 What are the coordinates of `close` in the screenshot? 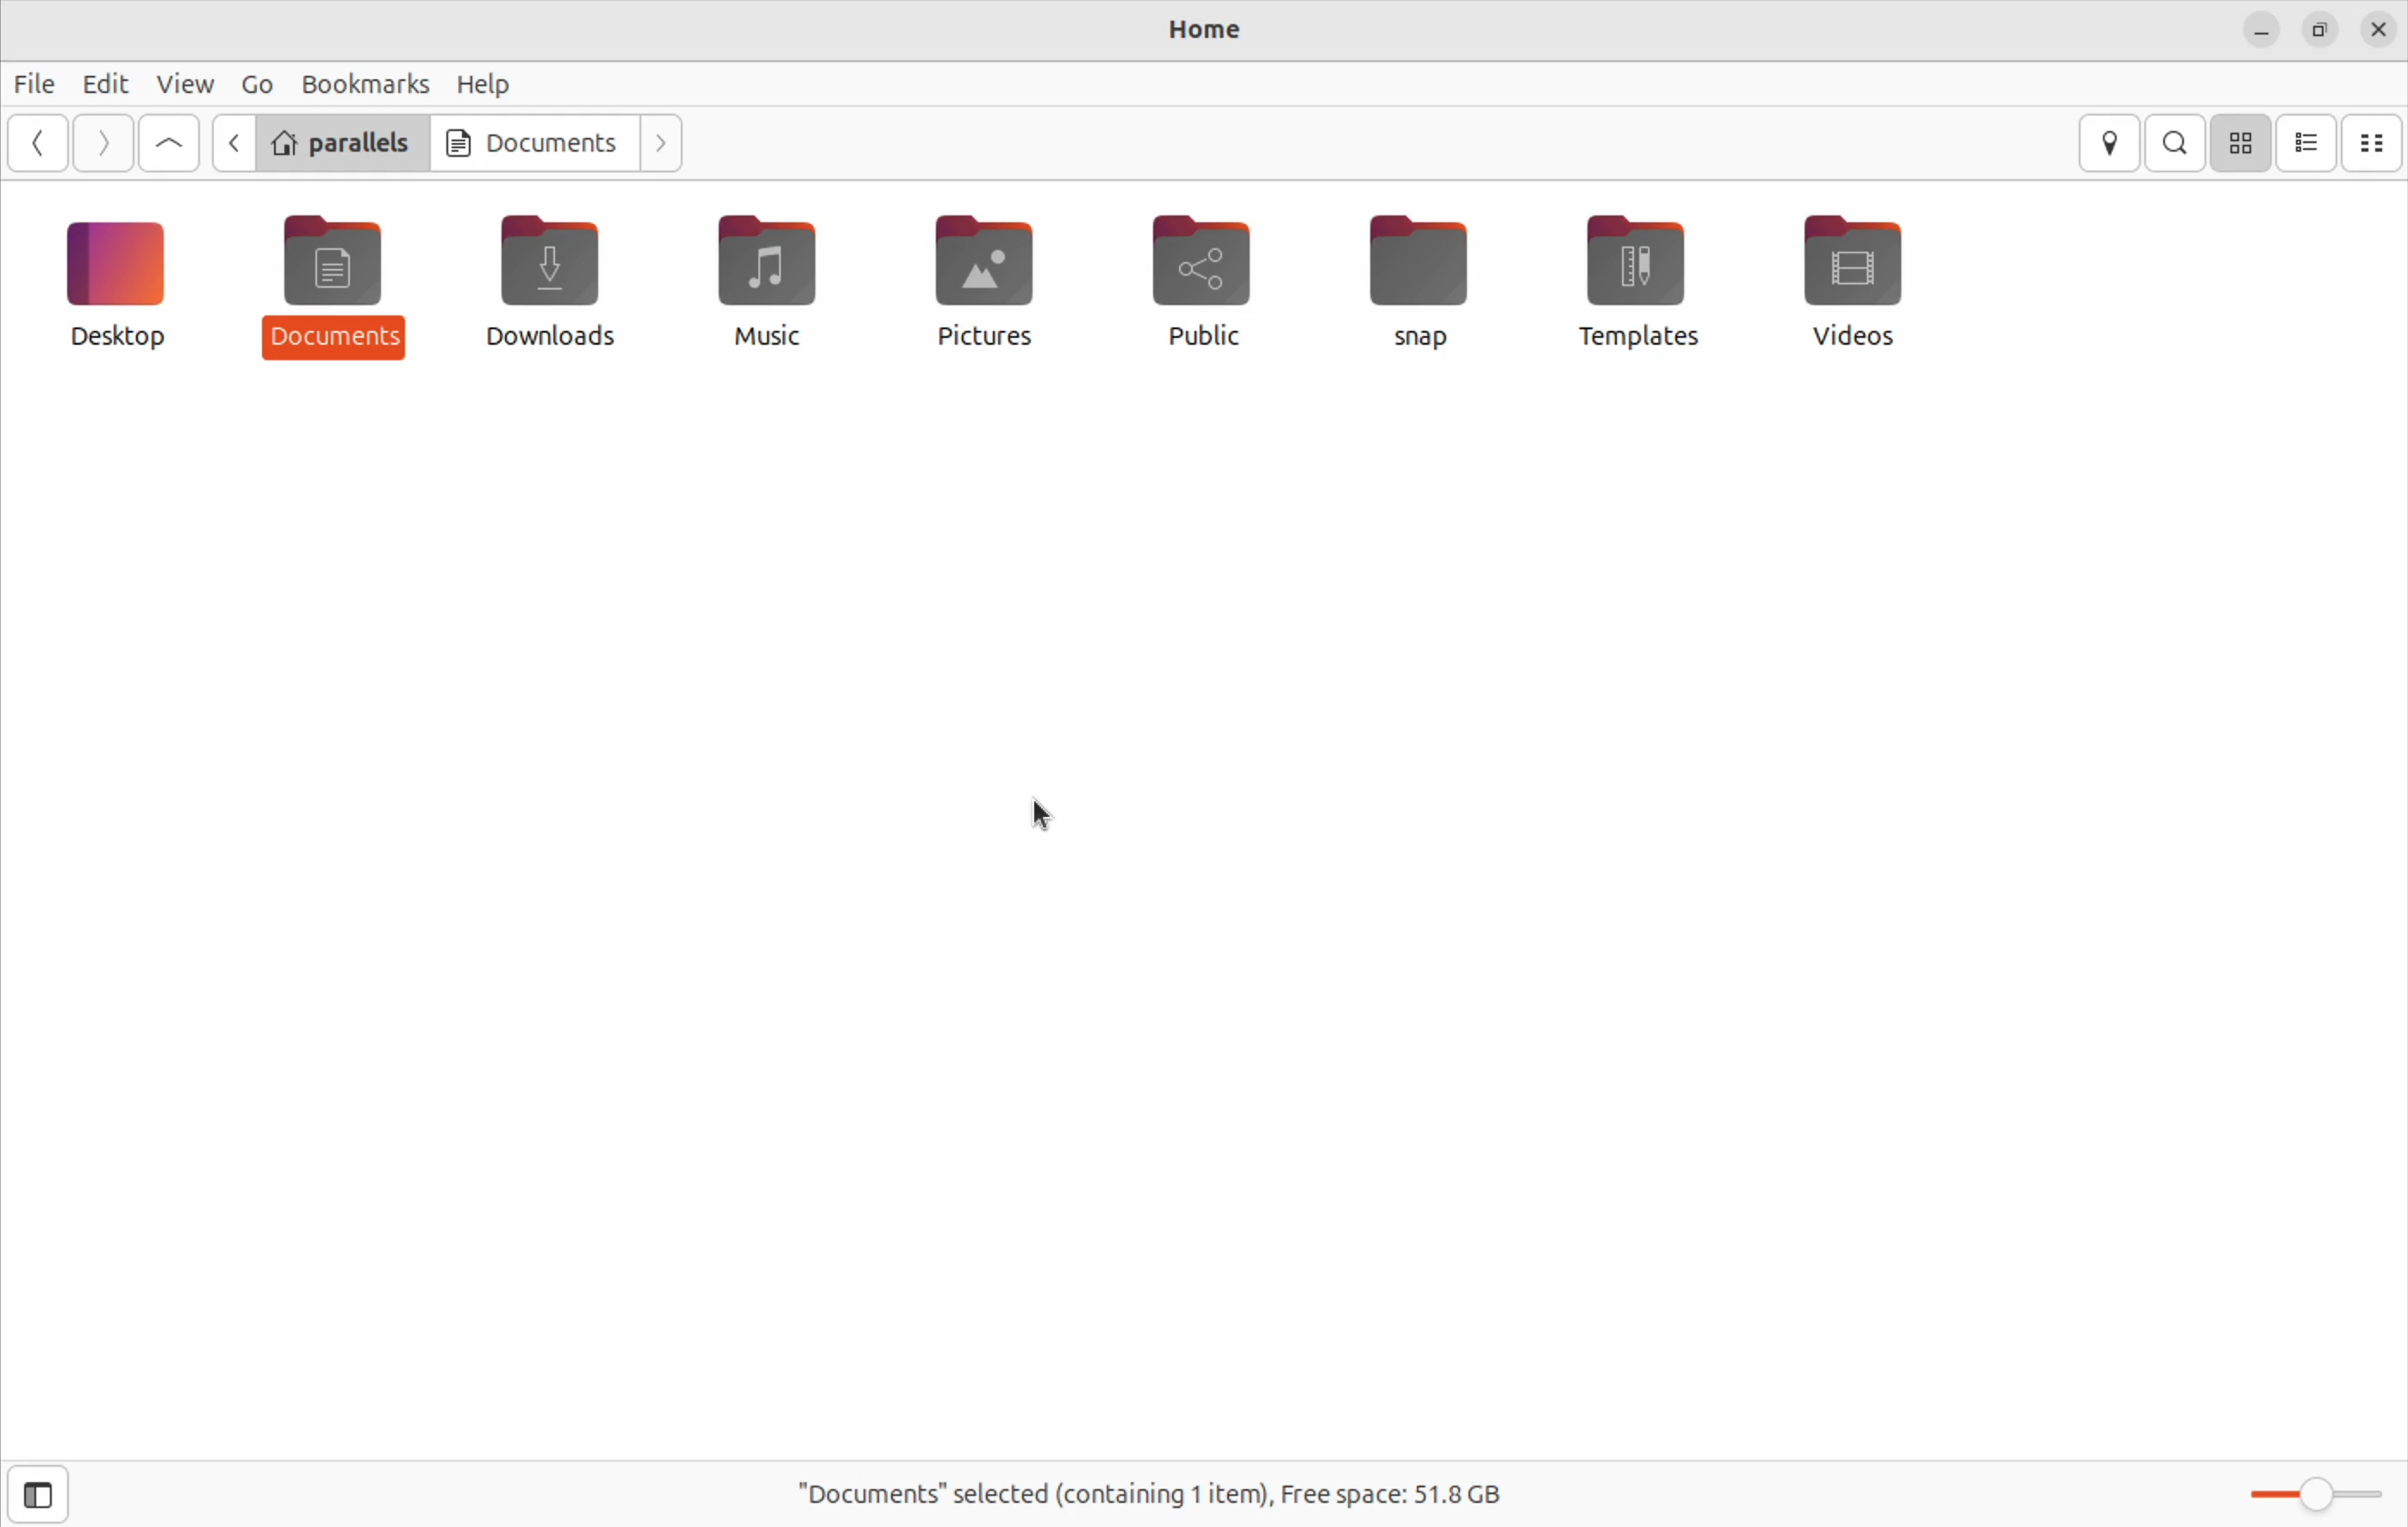 It's located at (2381, 28).